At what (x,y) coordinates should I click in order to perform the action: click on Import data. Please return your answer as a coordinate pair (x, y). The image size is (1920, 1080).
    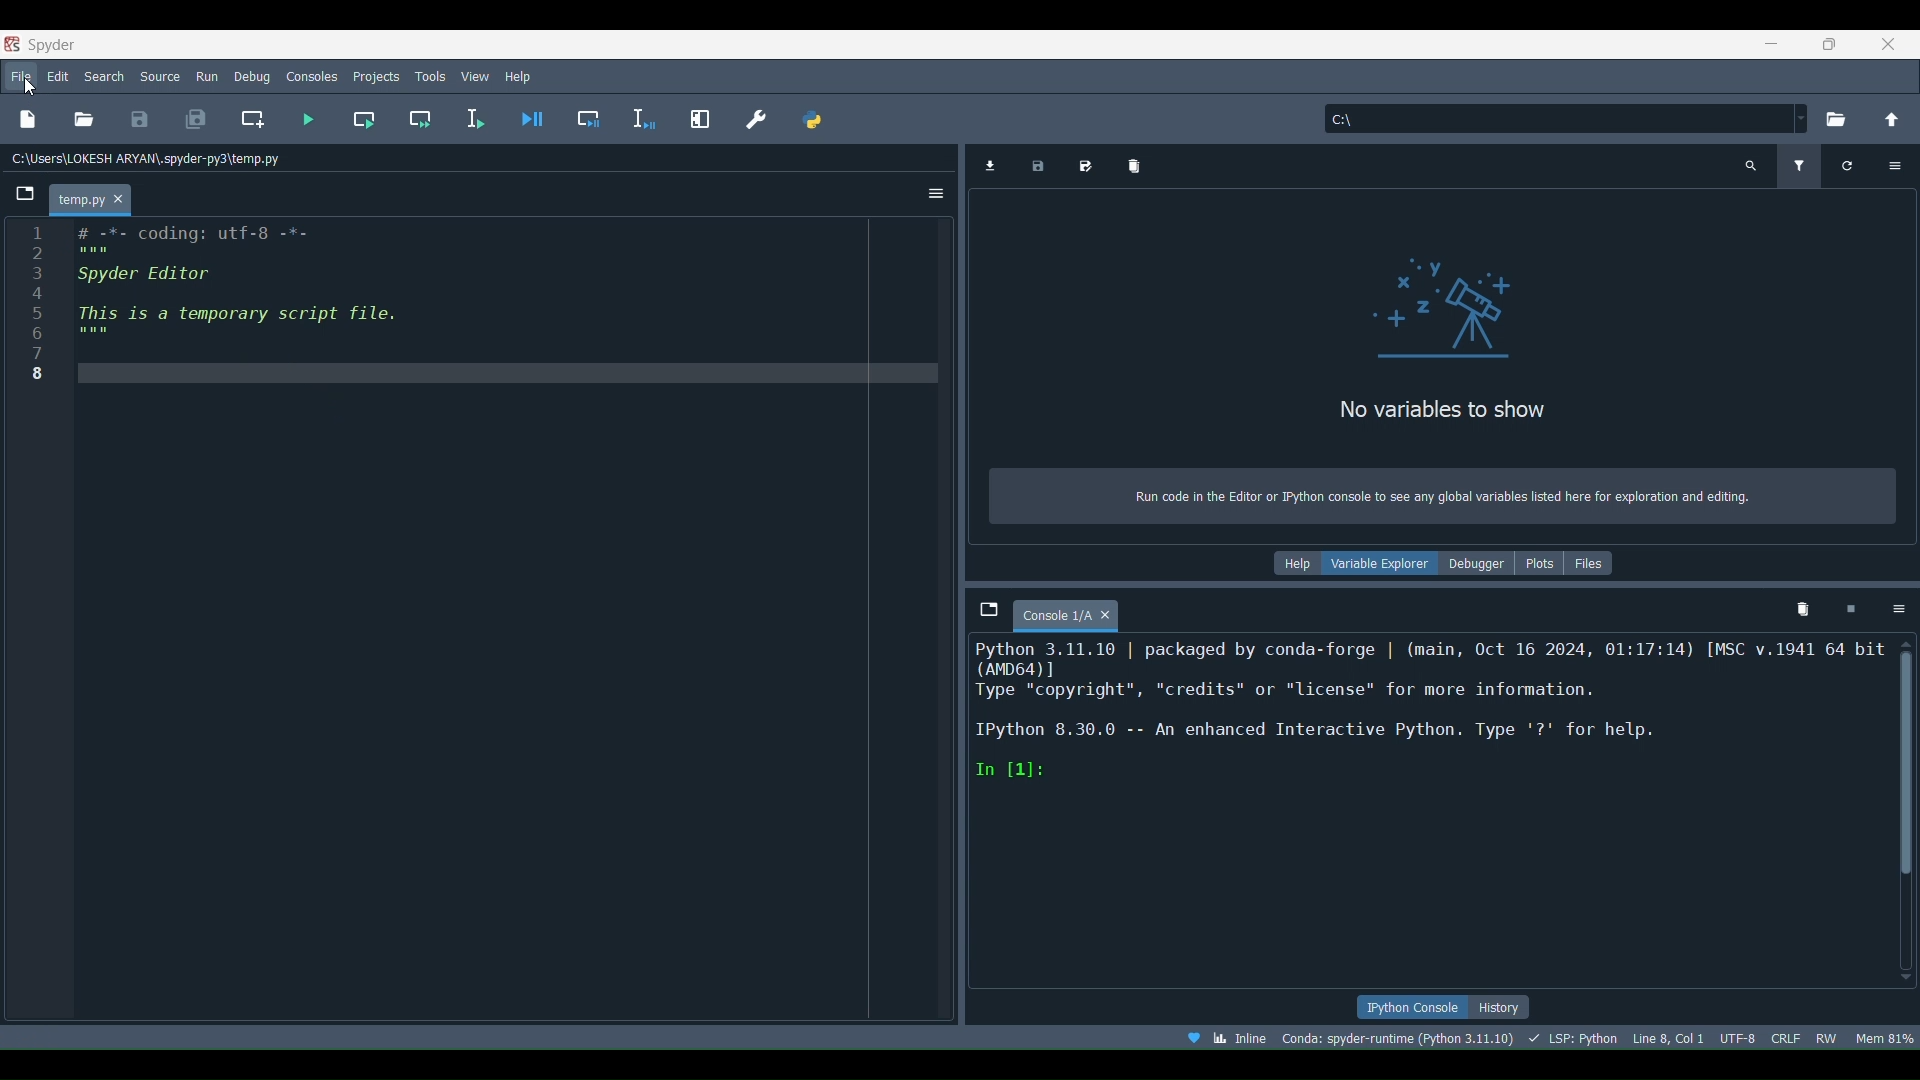
    Looking at the image, I should click on (994, 164).